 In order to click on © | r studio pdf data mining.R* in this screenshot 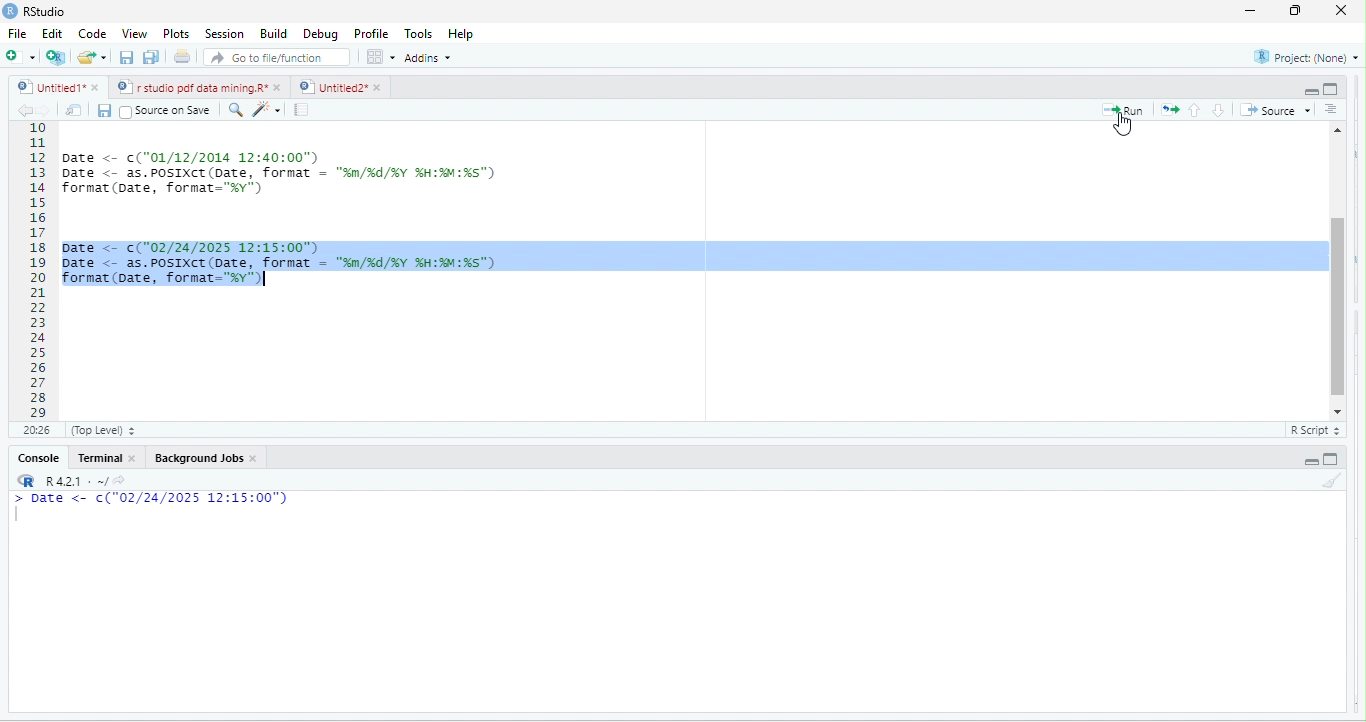, I will do `click(193, 88)`.